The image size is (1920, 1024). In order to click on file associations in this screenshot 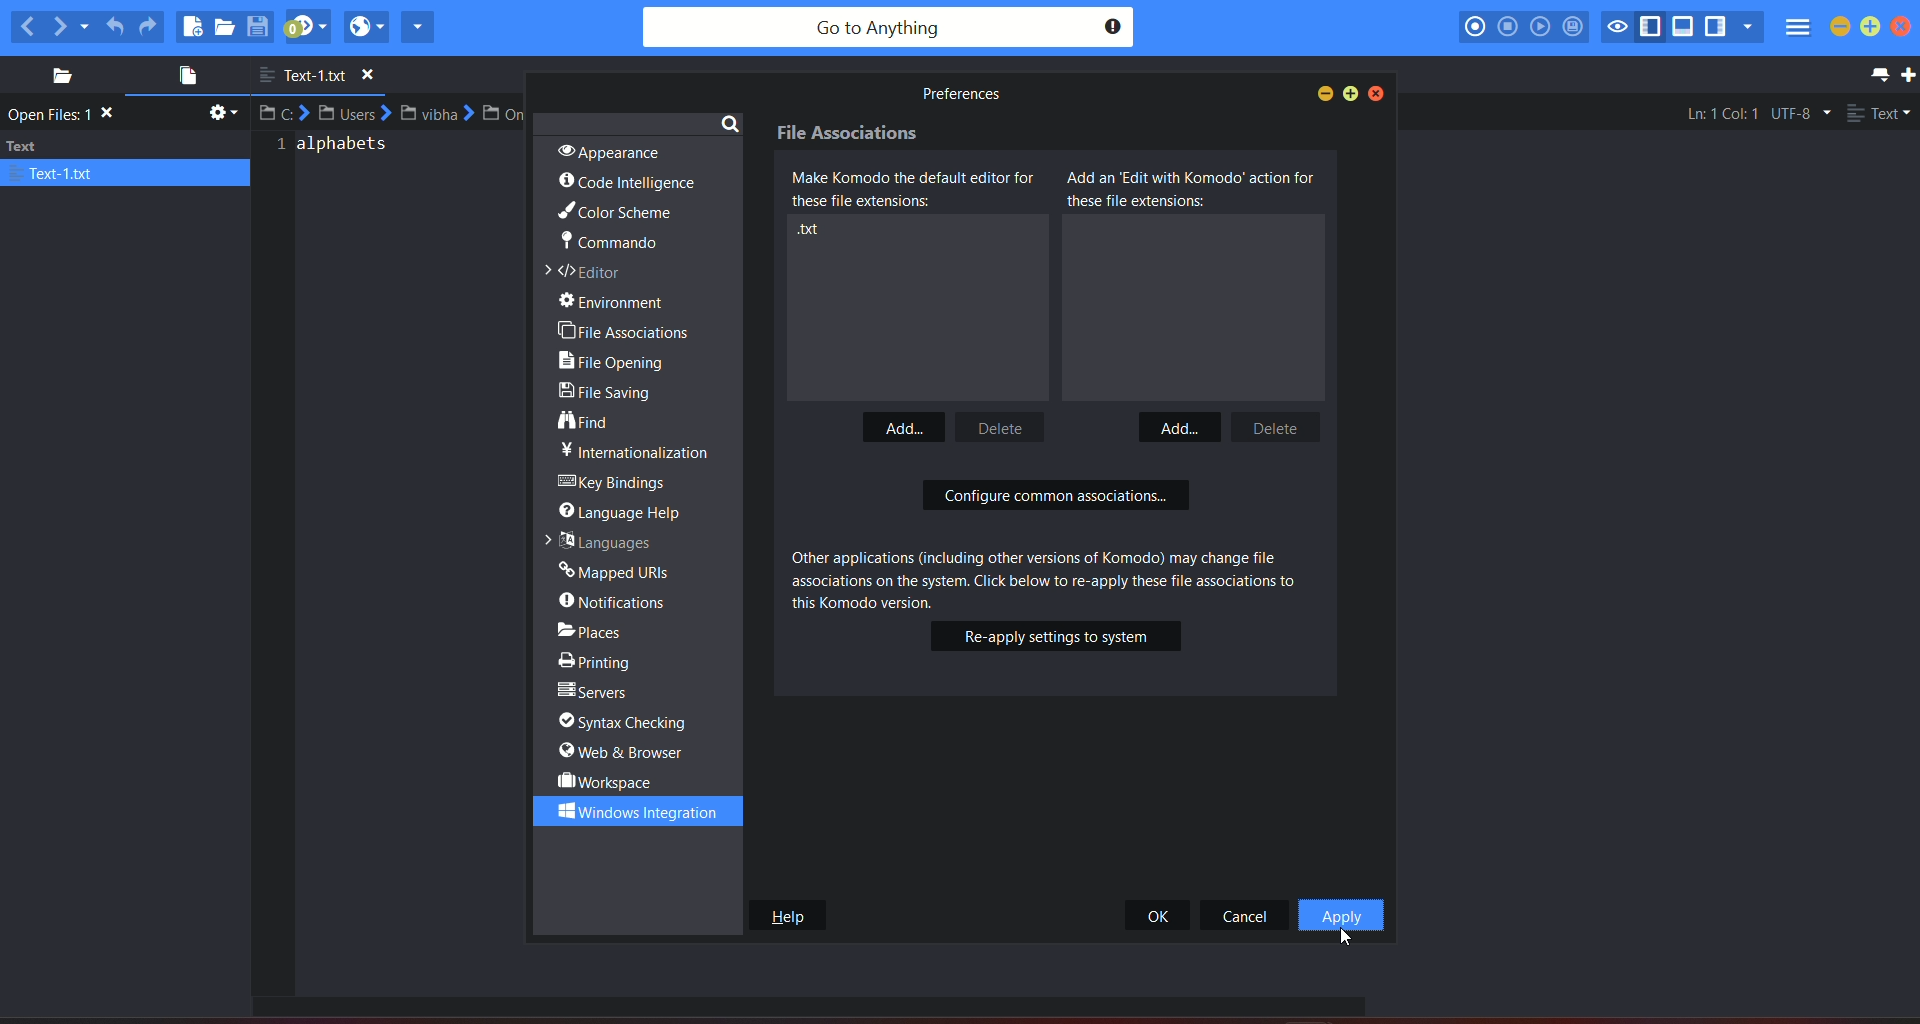, I will do `click(625, 330)`.